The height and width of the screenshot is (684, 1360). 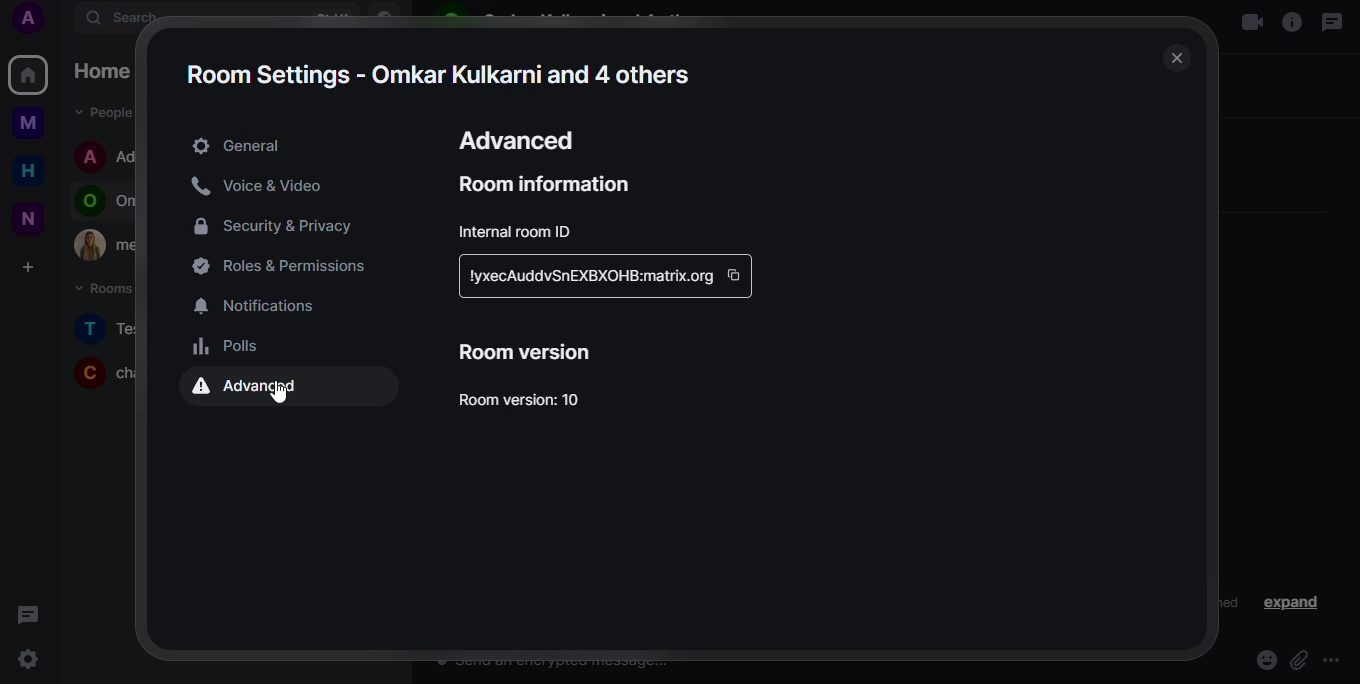 I want to click on version number, so click(x=525, y=399).